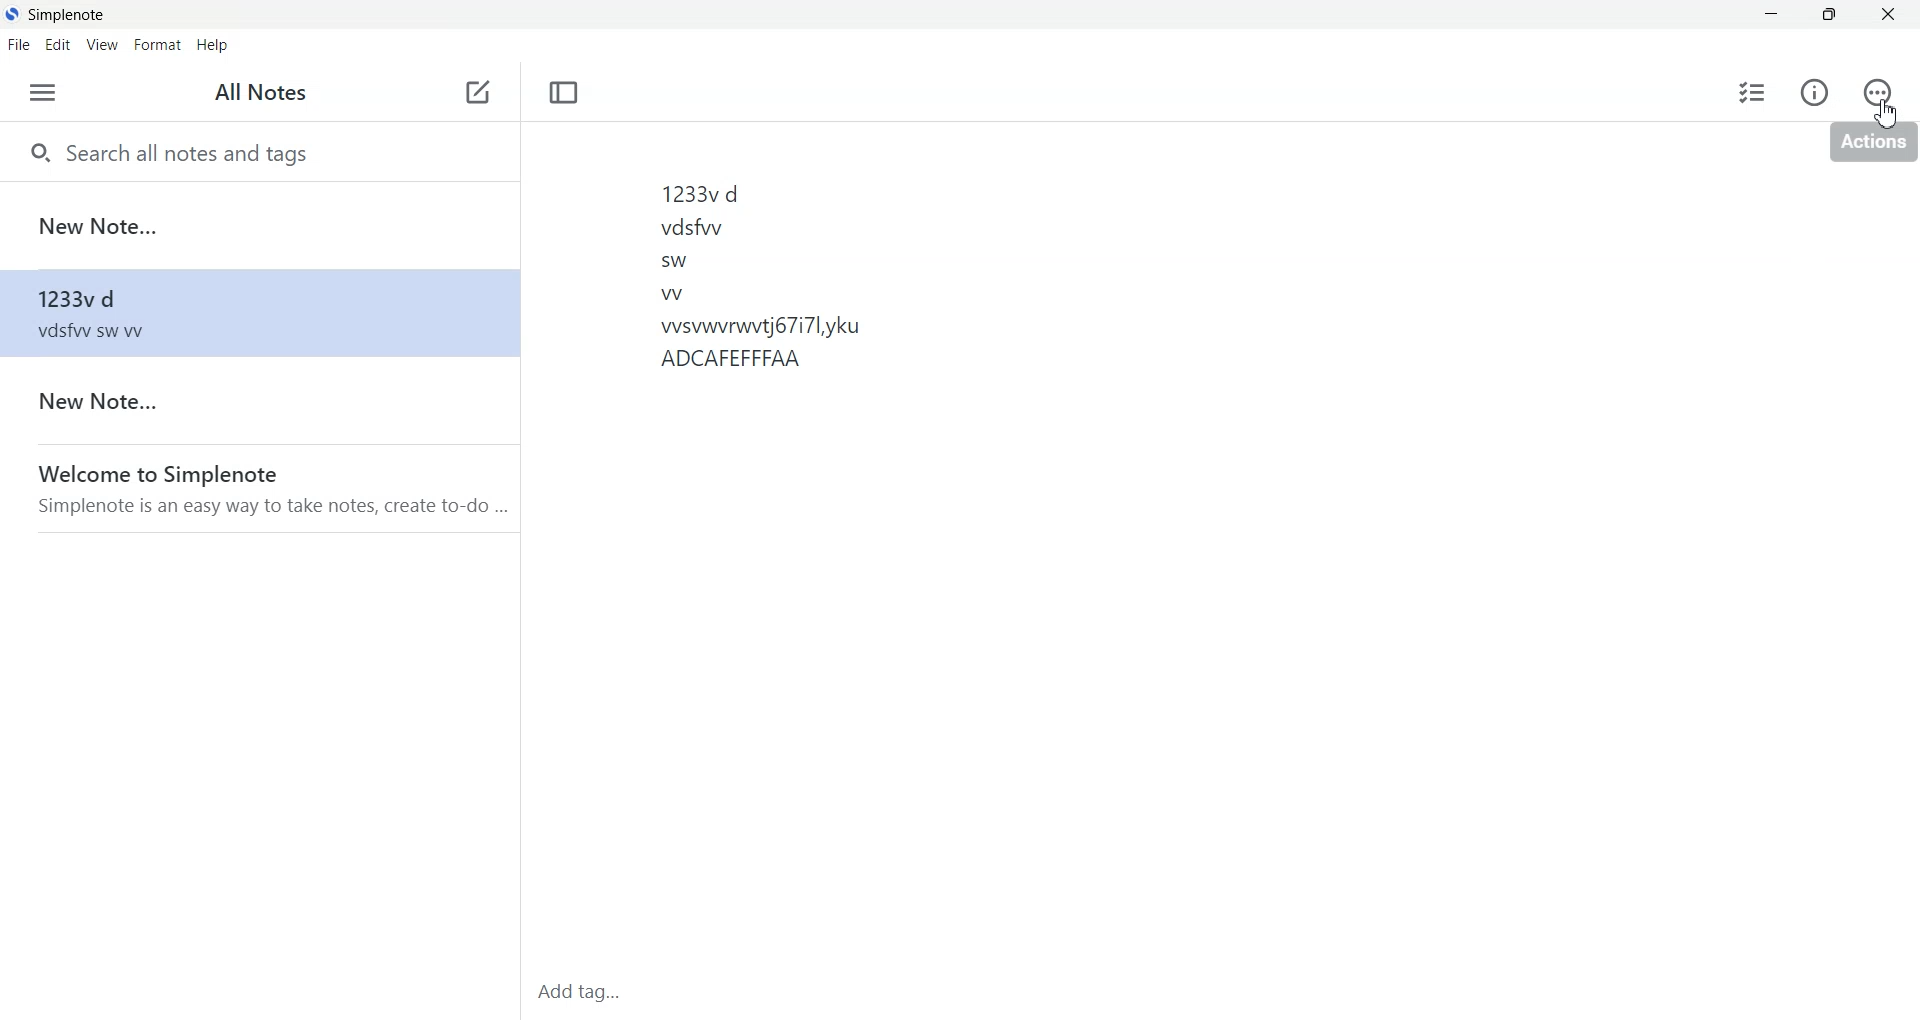 This screenshot has height=1020, width=1920. What do you see at coordinates (102, 45) in the screenshot?
I see `View` at bounding box center [102, 45].